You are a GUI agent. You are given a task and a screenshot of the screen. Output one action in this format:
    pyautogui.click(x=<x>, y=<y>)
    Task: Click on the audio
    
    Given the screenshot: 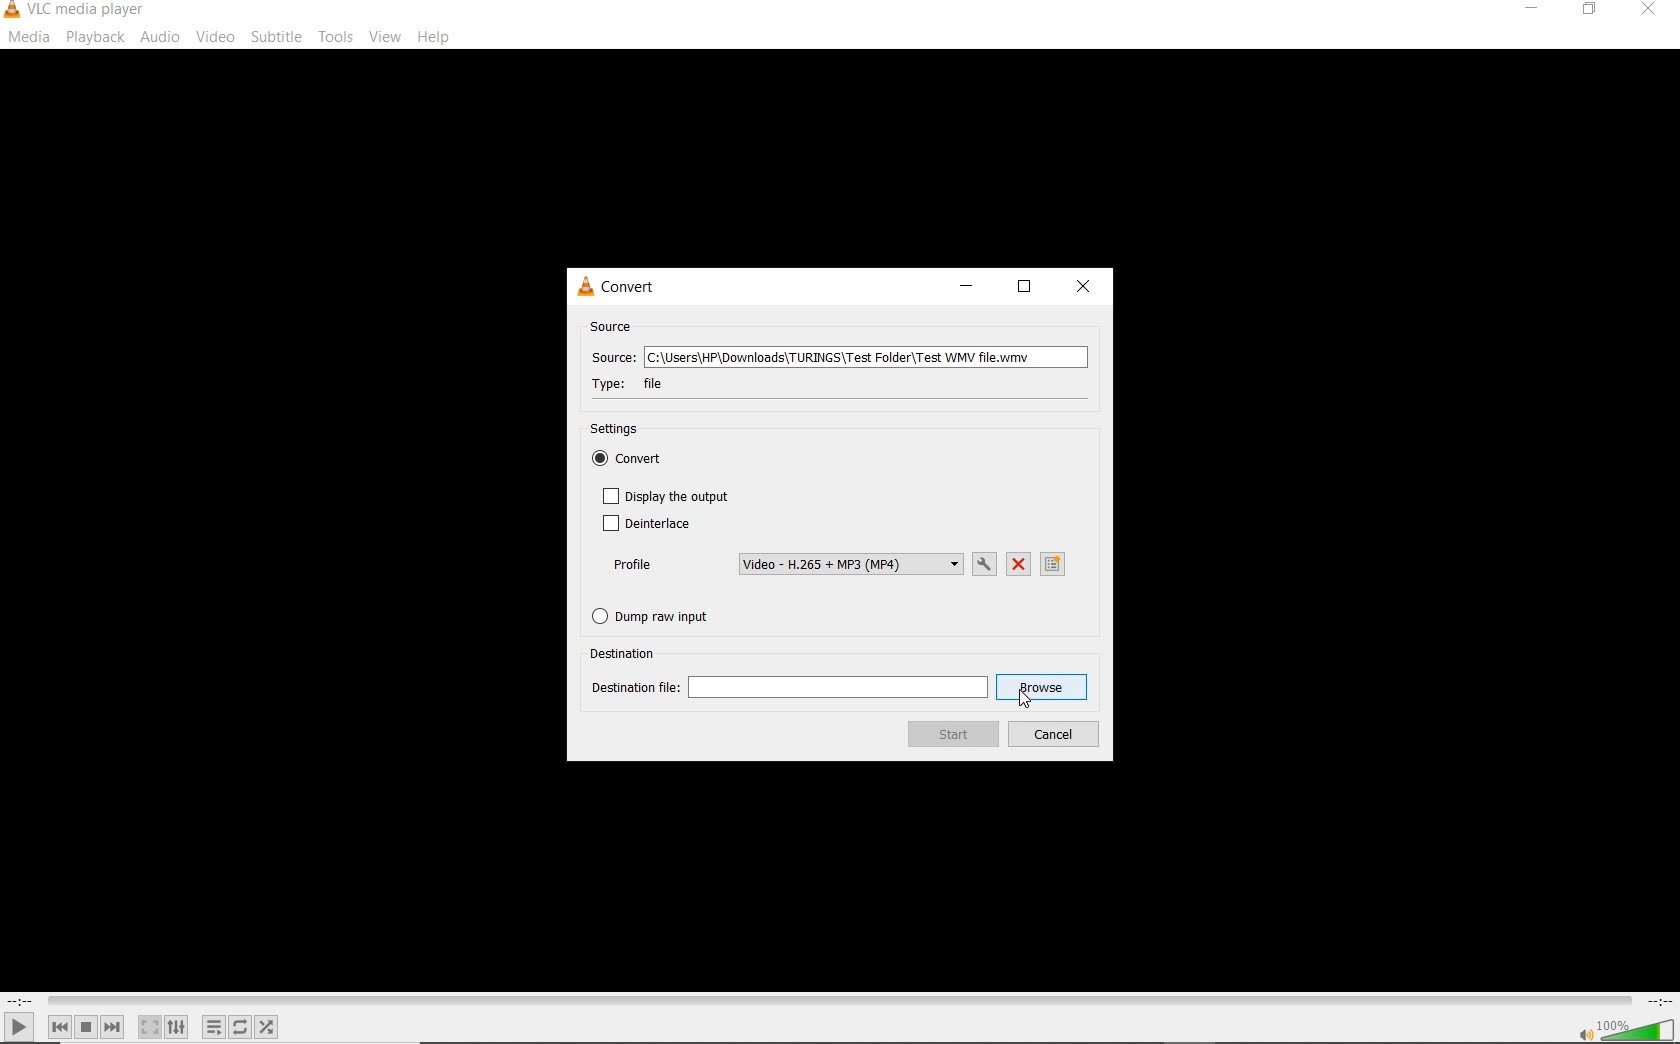 What is the action you would take?
    pyautogui.click(x=162, y=37)
    